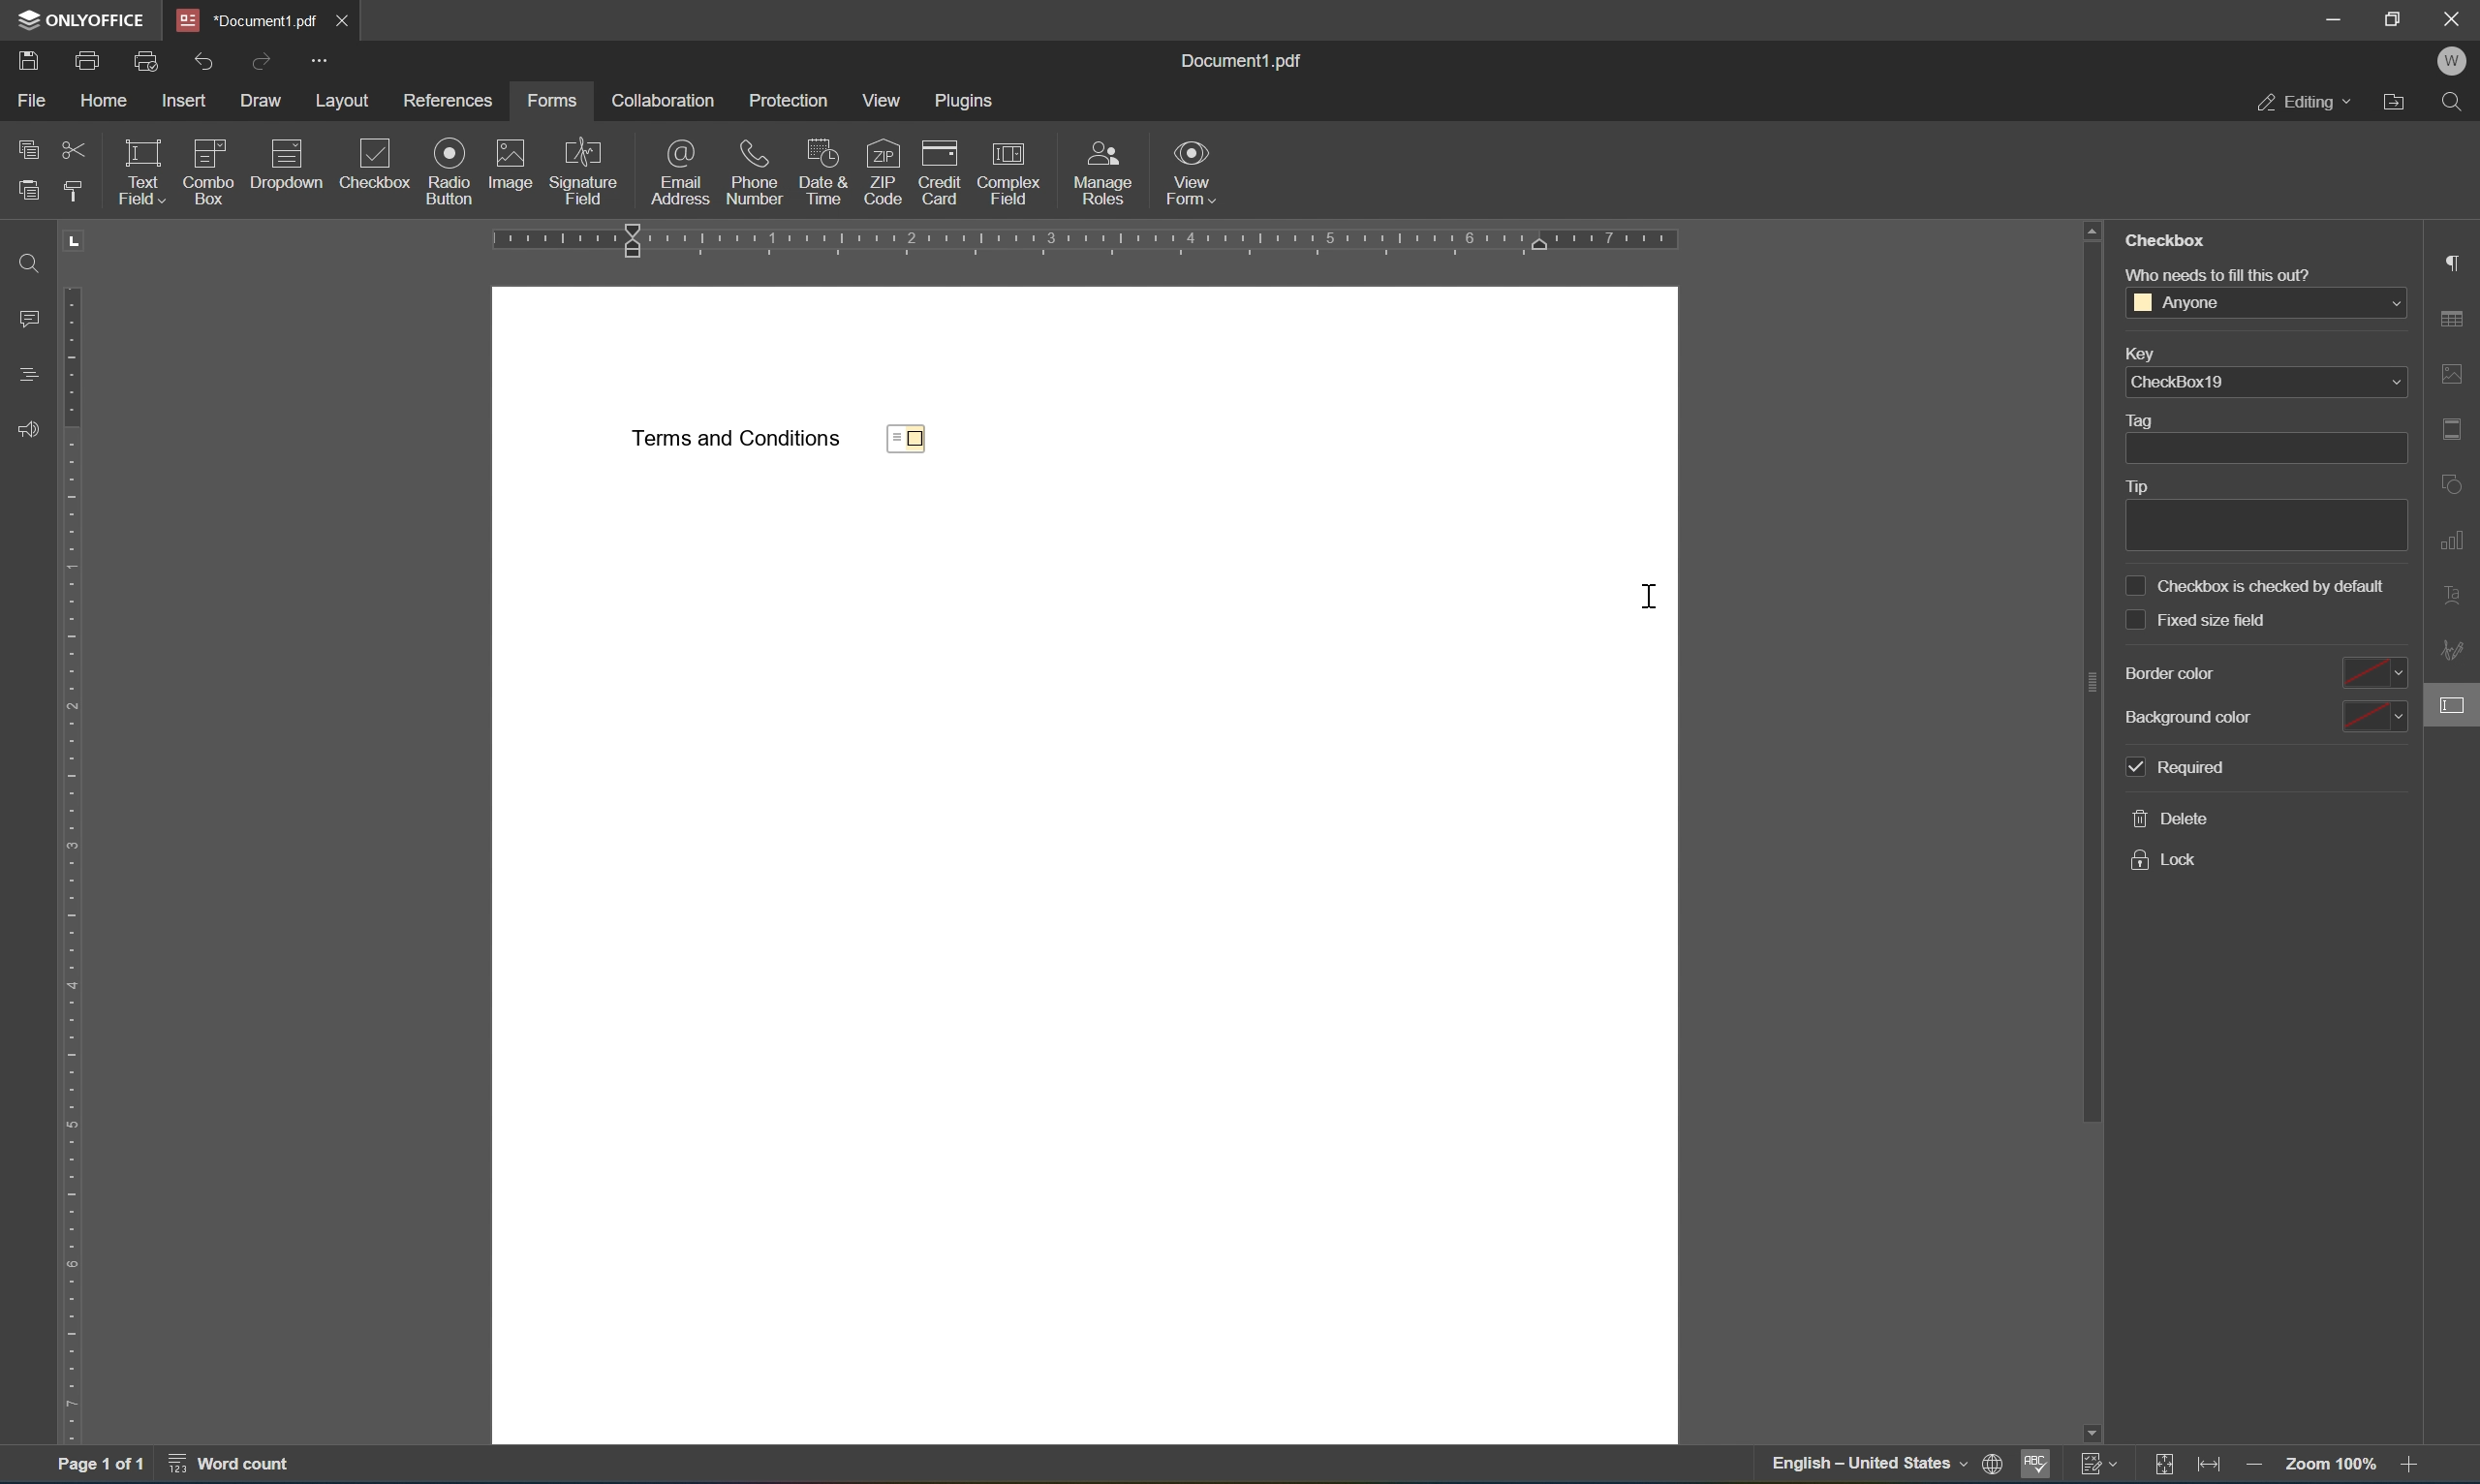 The image size is (2480, 1484). Describe the element at coordinates (2458, 318) in the screenshot. I see `table settings` at that location.